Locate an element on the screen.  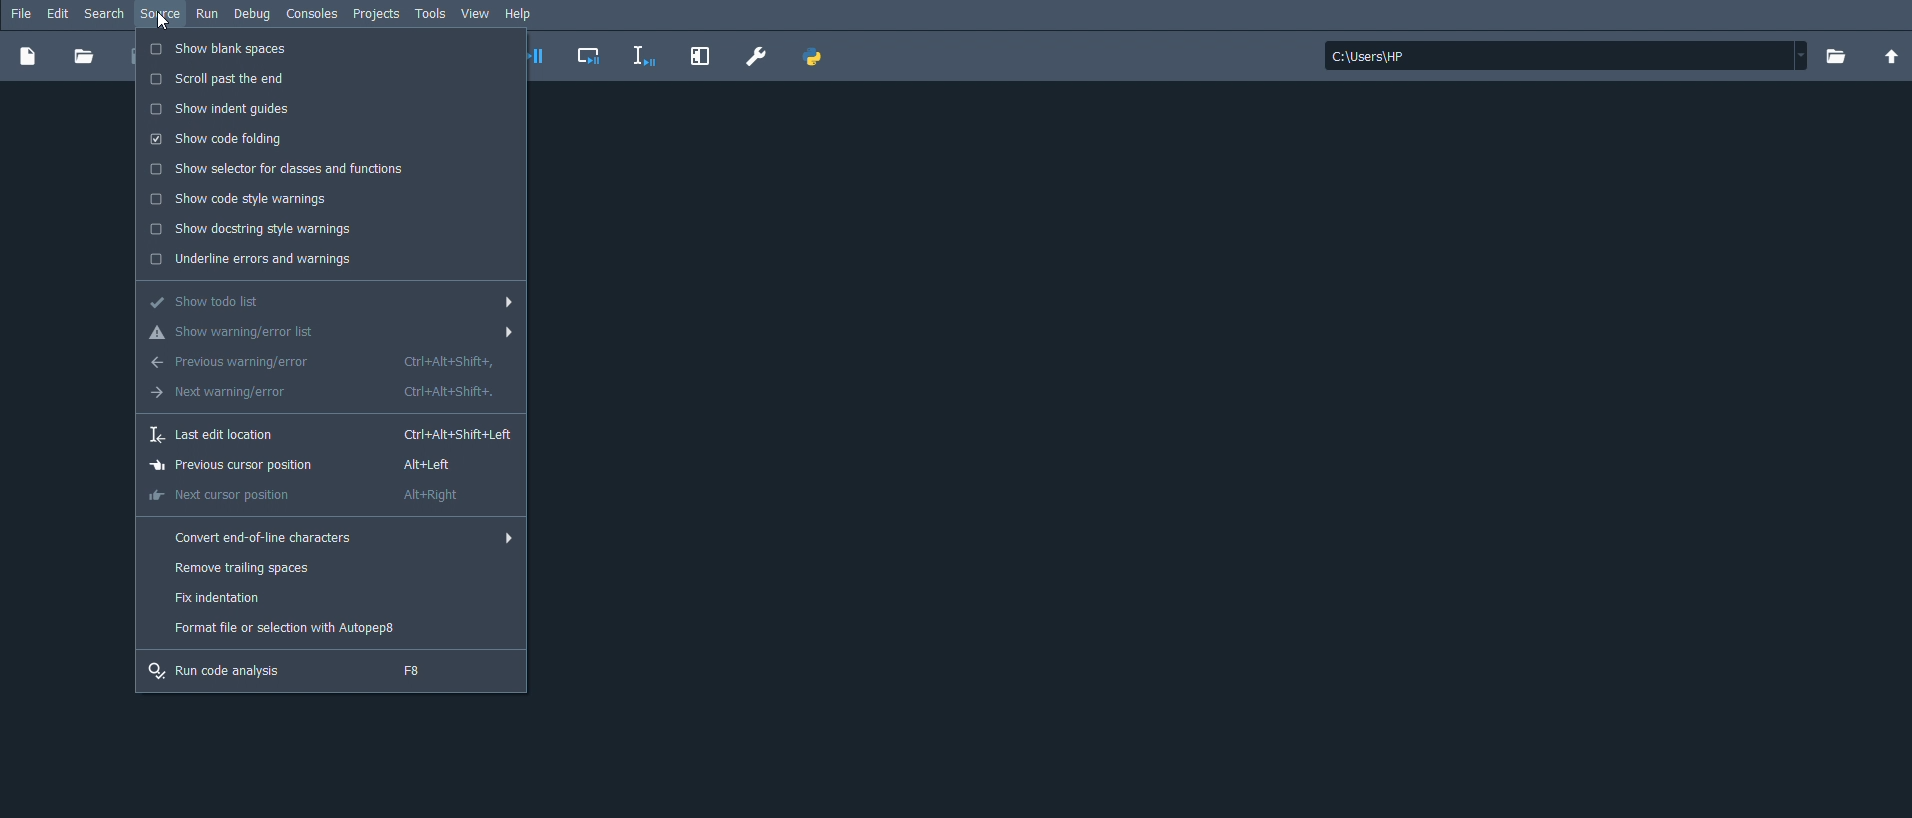
Show indent guides is located at coordinates (230, 109).